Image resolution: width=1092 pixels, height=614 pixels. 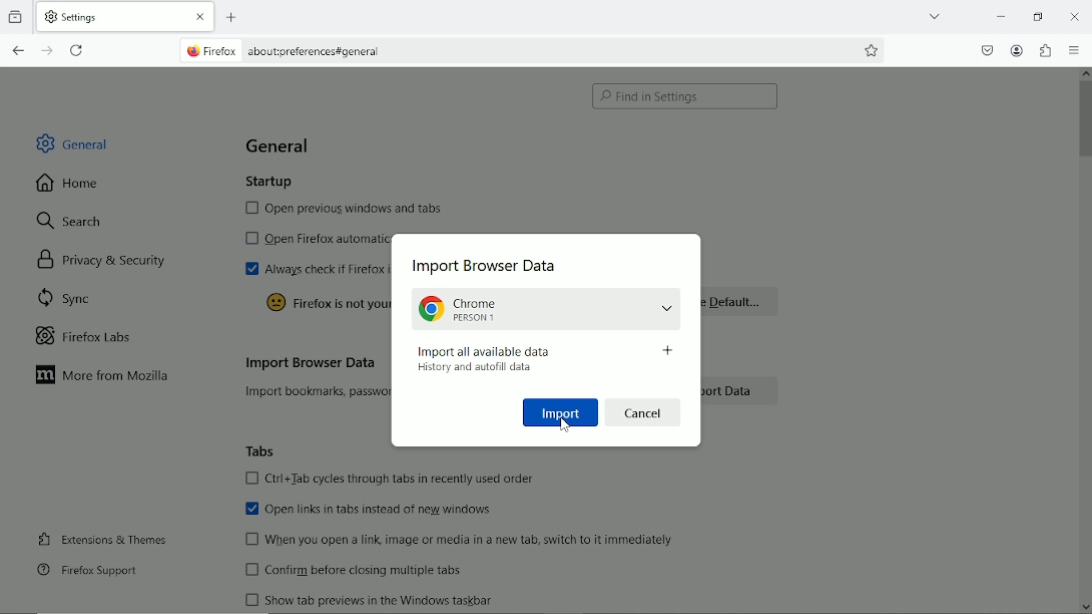 What do you see at coordinates (1085, 607) in the screenshot?
I see `scroll down` at bounding box center [1085, 607].